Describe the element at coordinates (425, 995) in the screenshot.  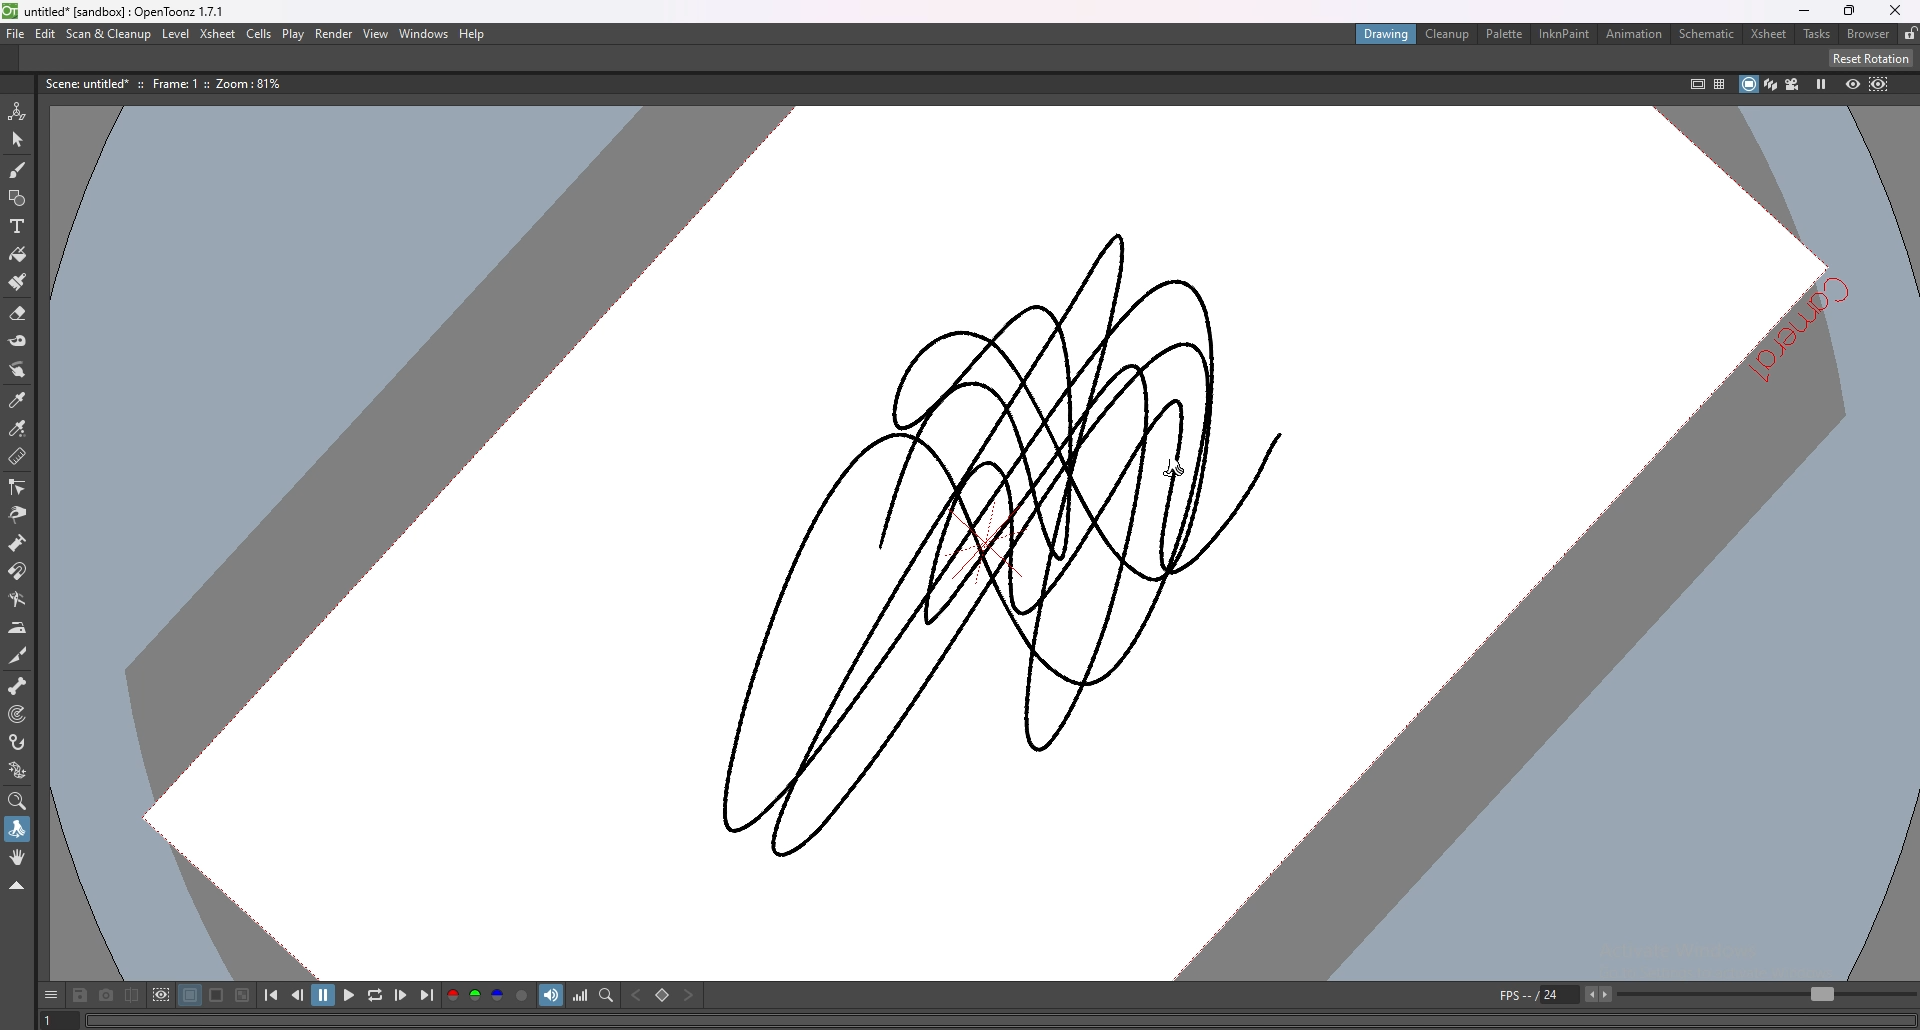
I see `last frame` at that location.